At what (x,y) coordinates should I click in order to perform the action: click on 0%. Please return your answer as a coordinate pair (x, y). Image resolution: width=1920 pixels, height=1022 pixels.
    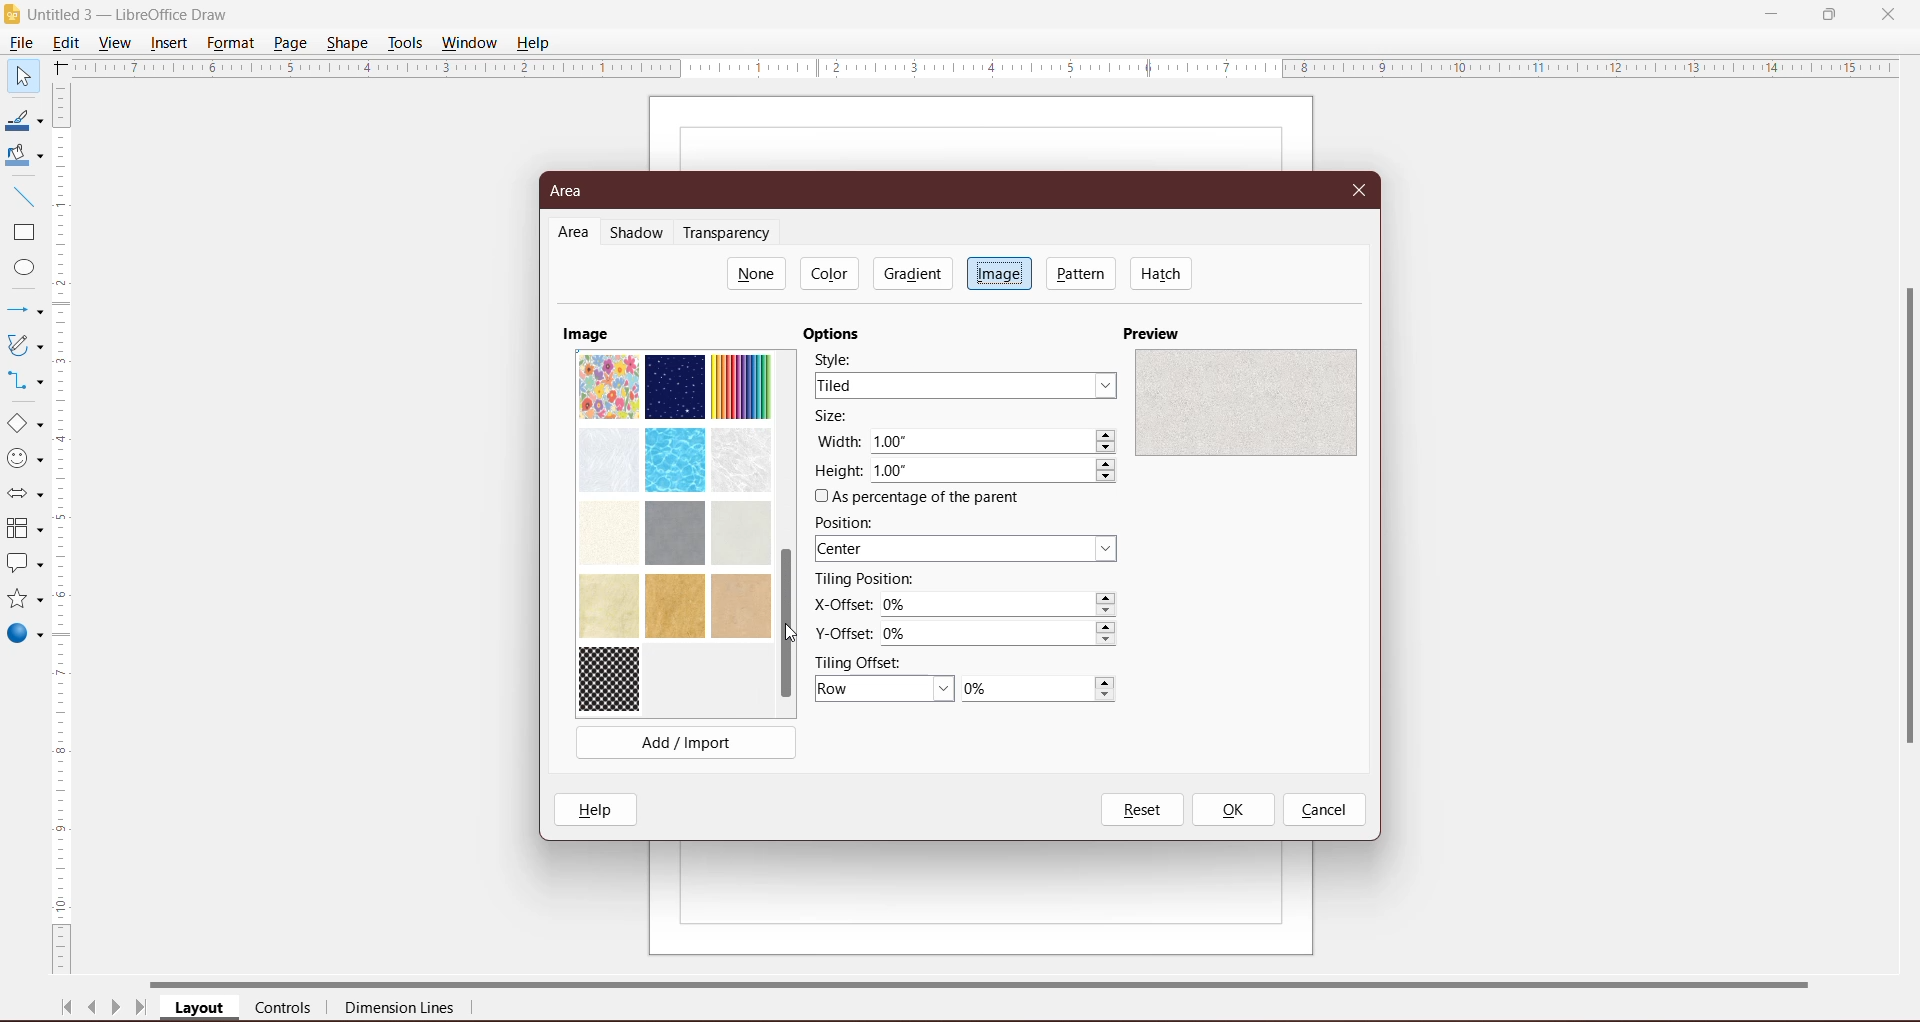
    Looking at the image, I should click on (1038, 690).